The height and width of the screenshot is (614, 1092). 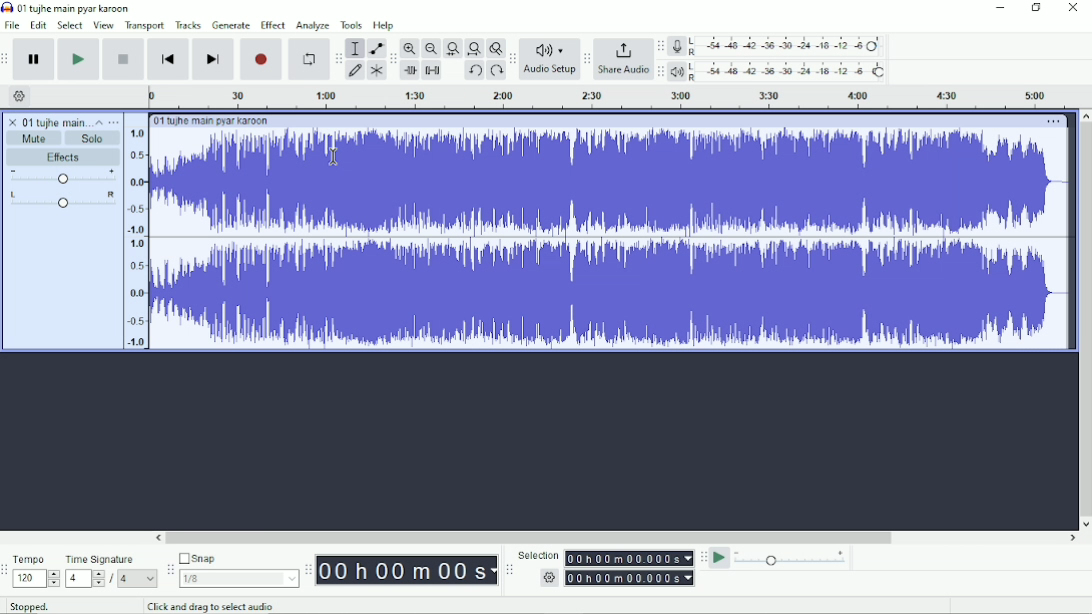 What do you see at coordinates (44, 120) in the screenshot?
I see `Track title` at bounding box center [44, 120].